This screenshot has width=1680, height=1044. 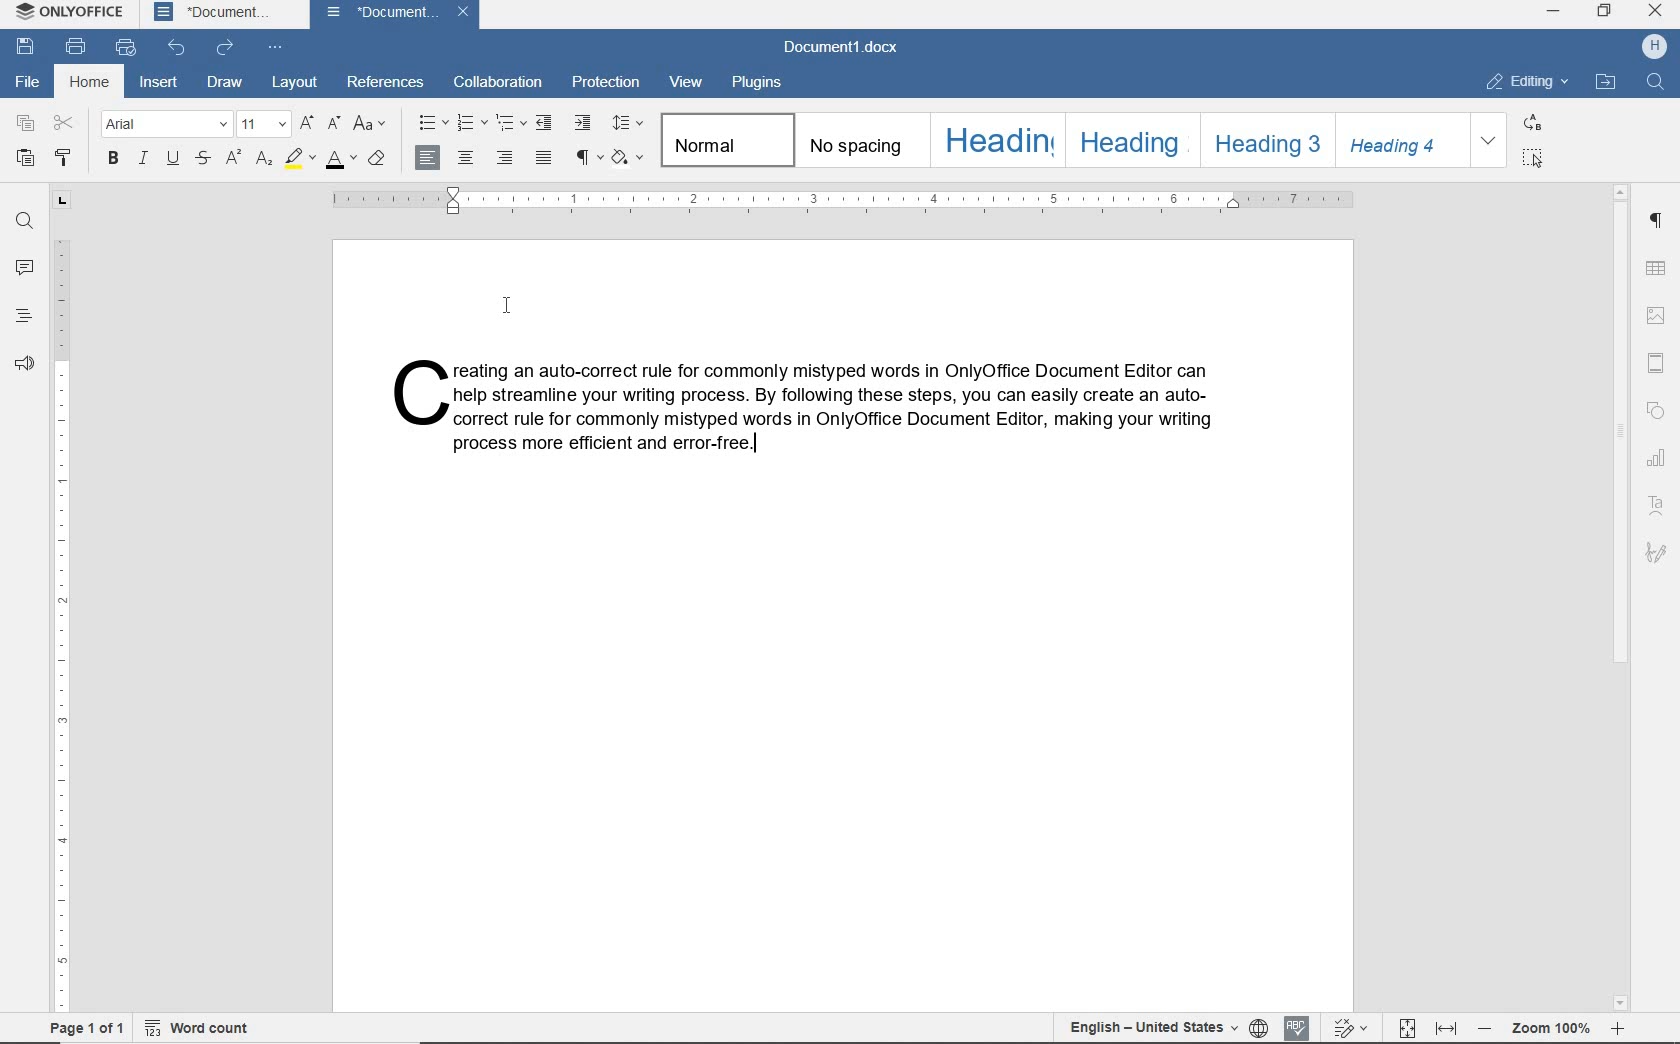 I want to click on TABLE, so click(x=1654, y=269).